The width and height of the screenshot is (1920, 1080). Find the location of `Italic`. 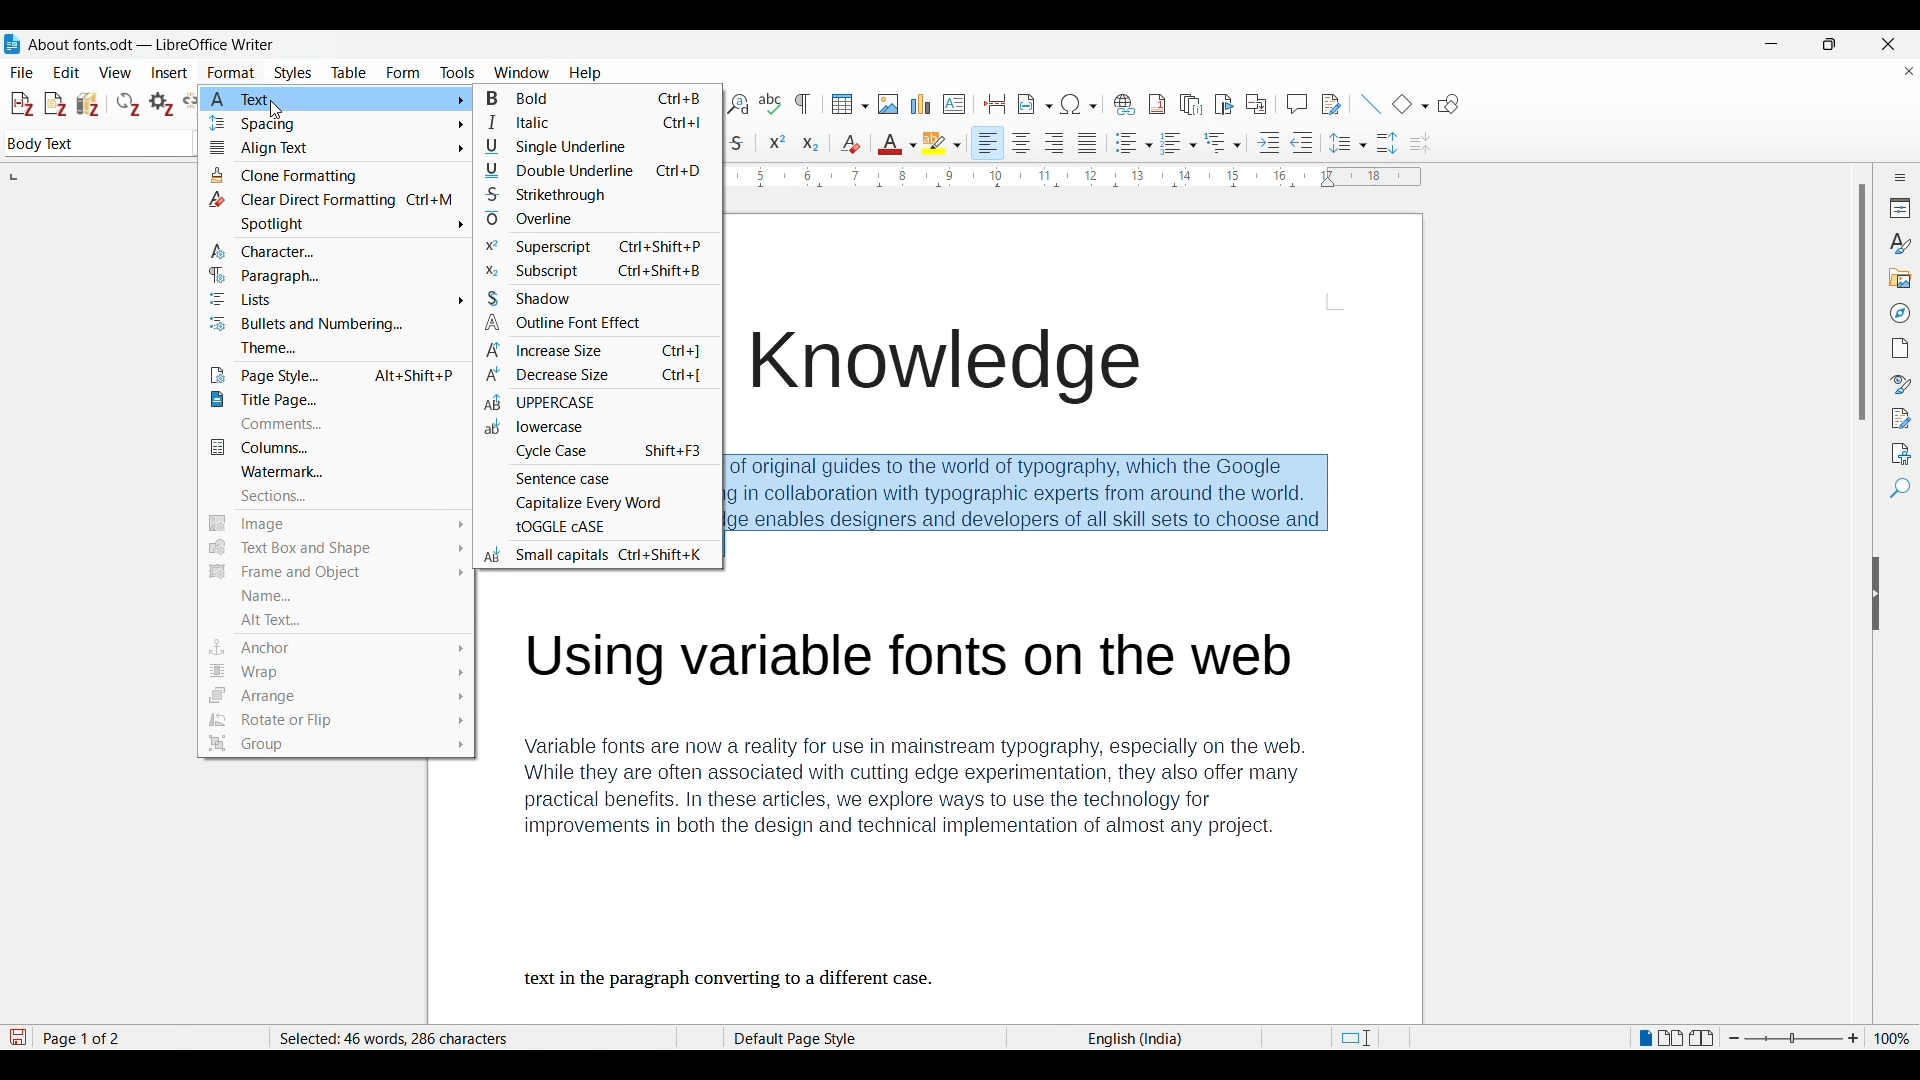

Italic is located at coordinates (594, 123).